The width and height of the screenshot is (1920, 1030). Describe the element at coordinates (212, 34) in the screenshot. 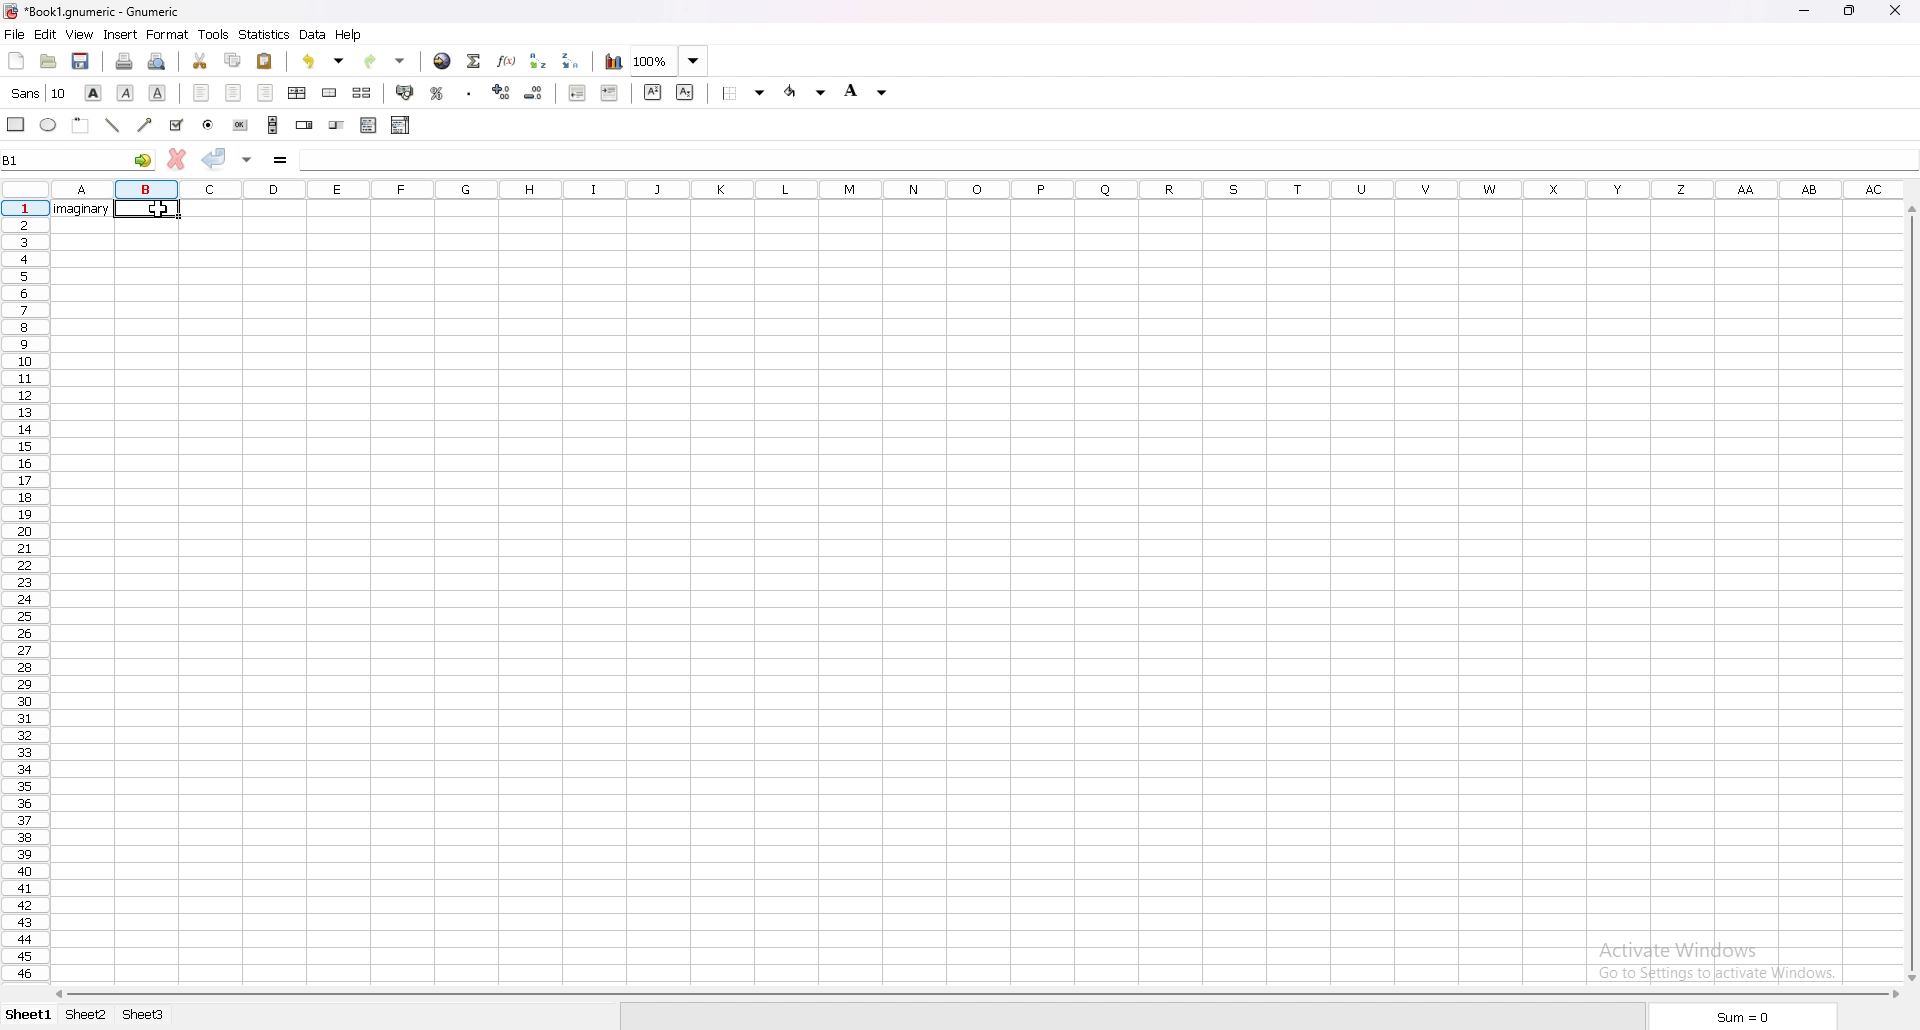

I see `tools` at that location.